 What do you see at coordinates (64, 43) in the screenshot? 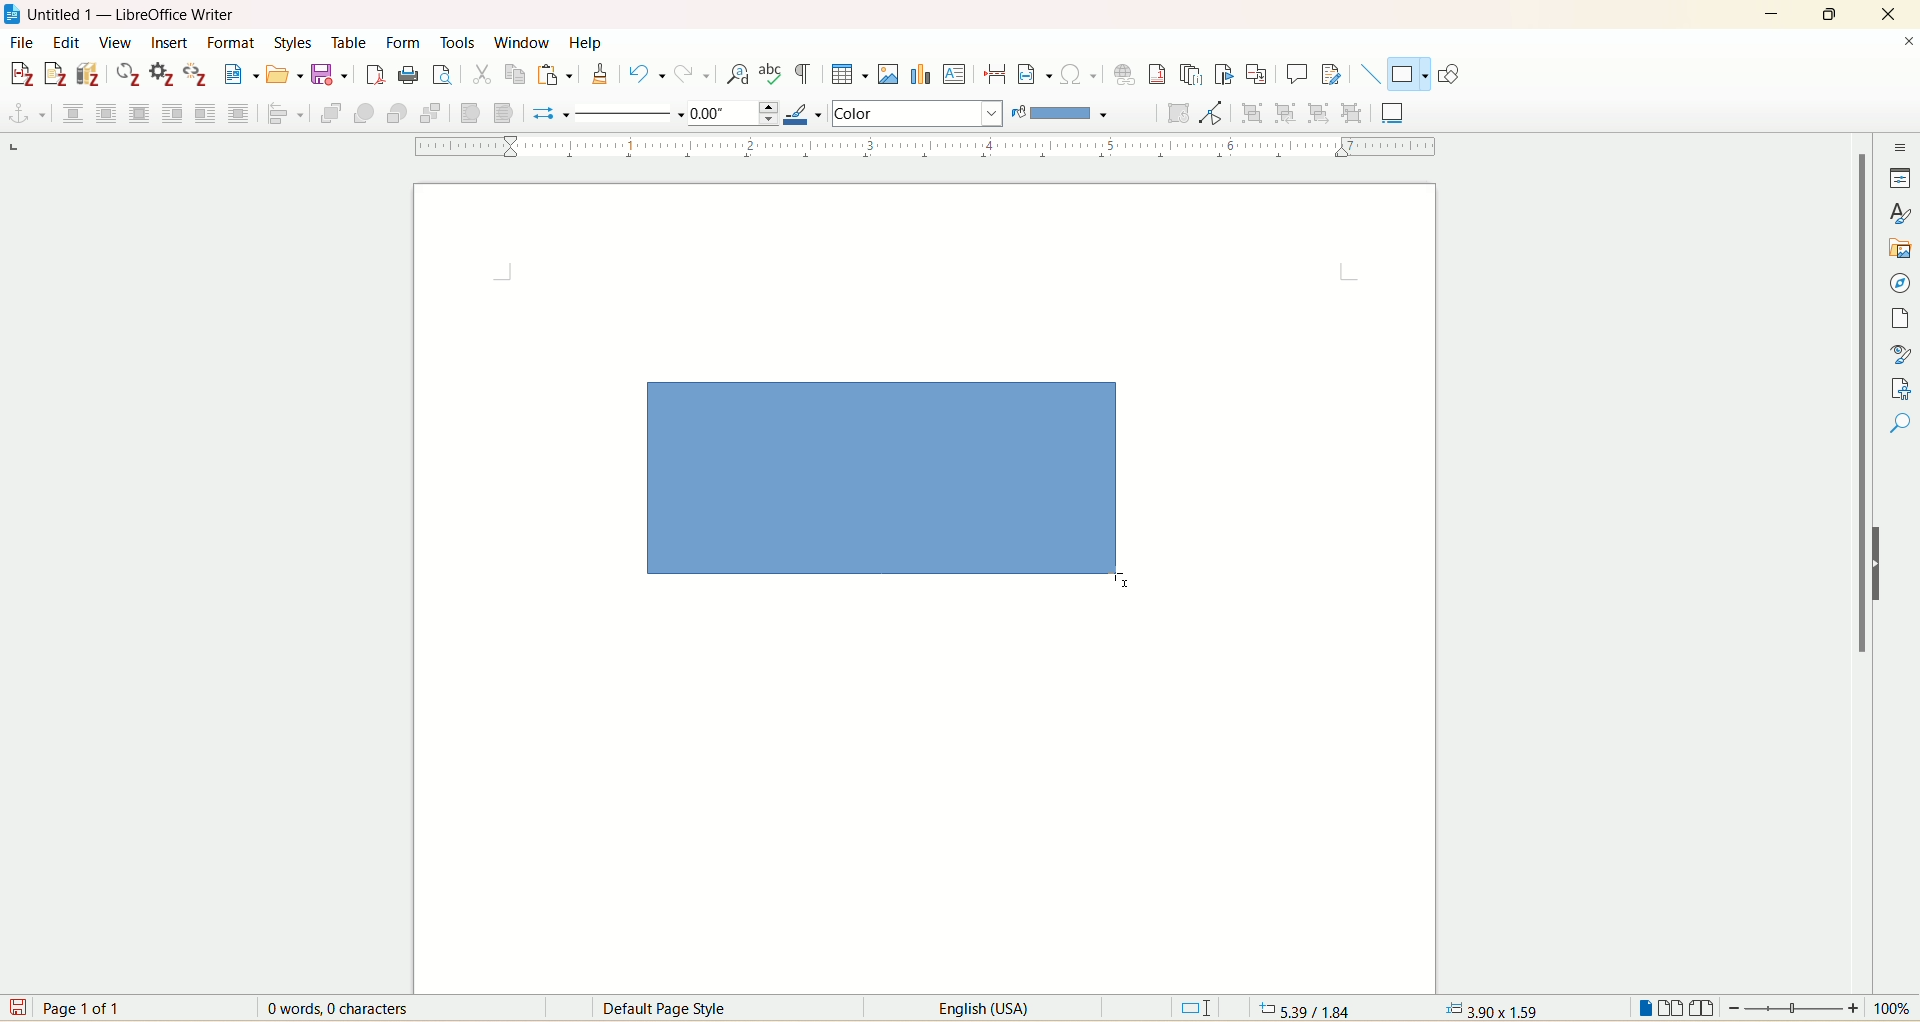
I see `edit` at bounding box center [64, 43].